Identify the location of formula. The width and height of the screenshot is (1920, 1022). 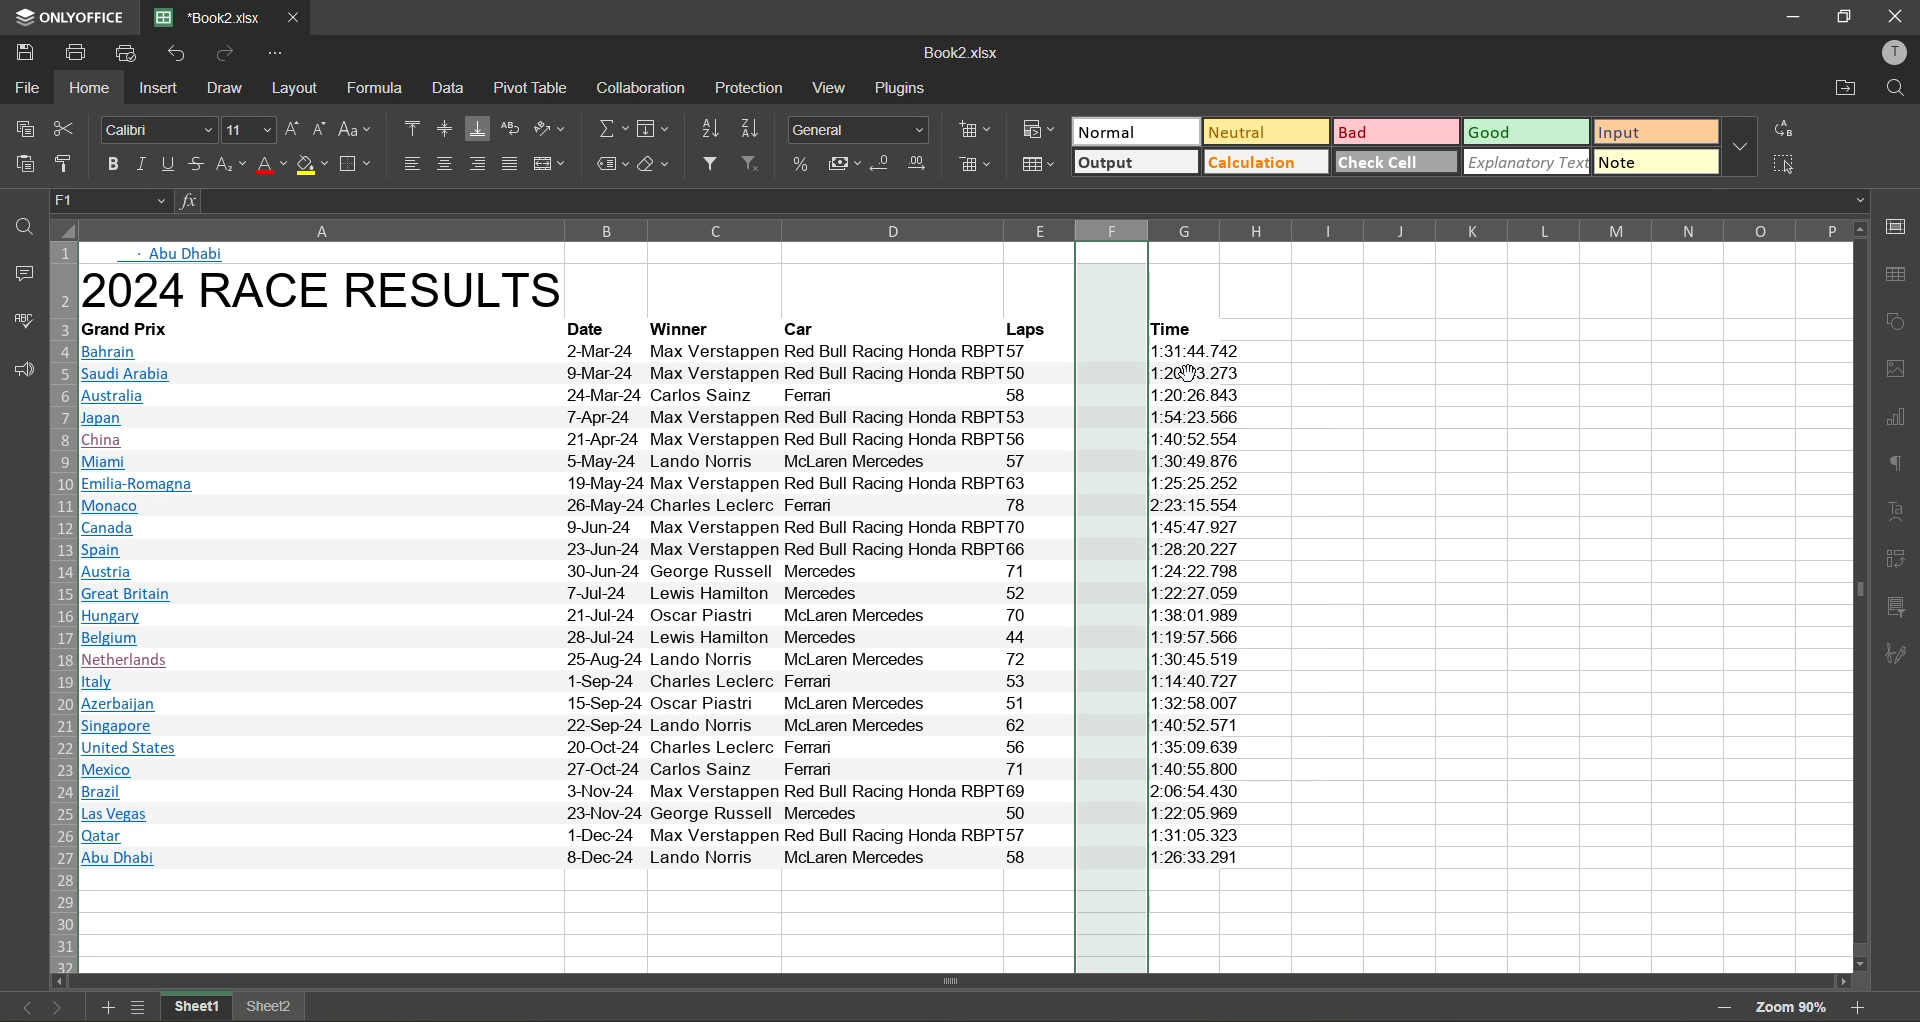
(377, 89).